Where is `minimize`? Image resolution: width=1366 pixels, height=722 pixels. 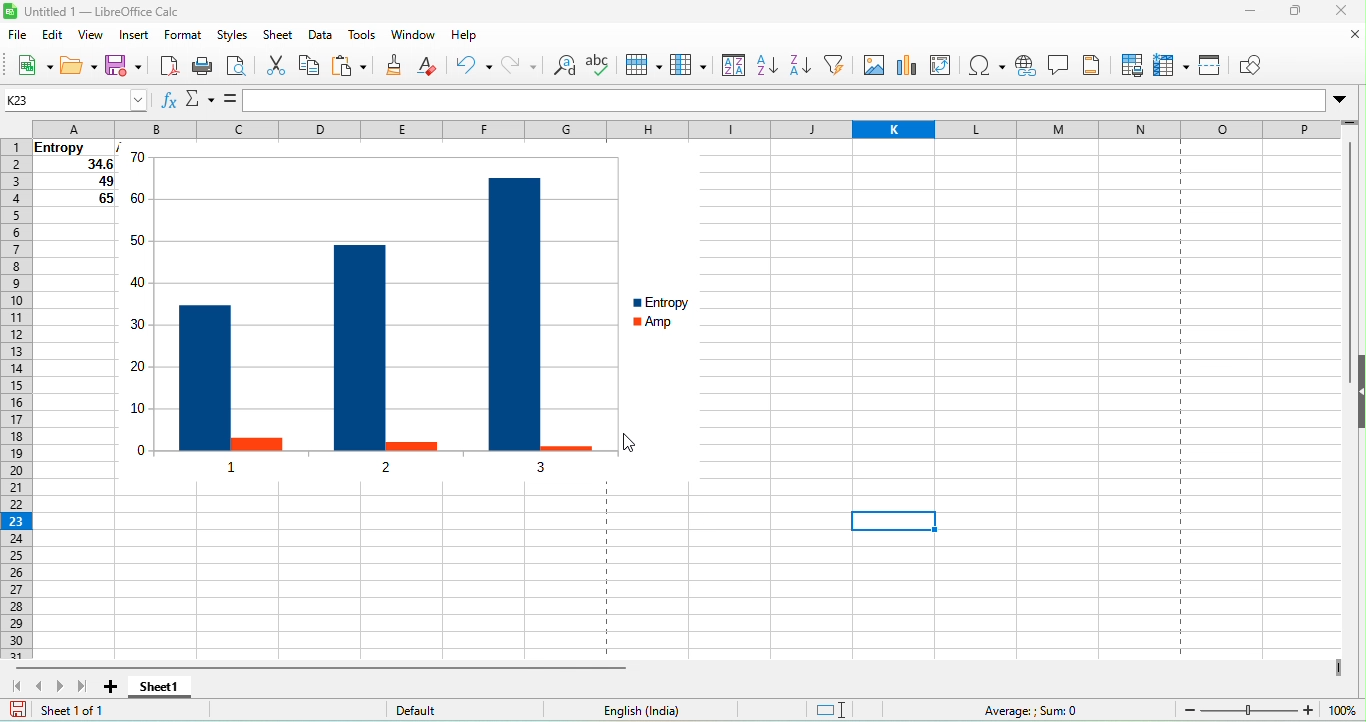
minimize is located at coordinates (1234, 14).